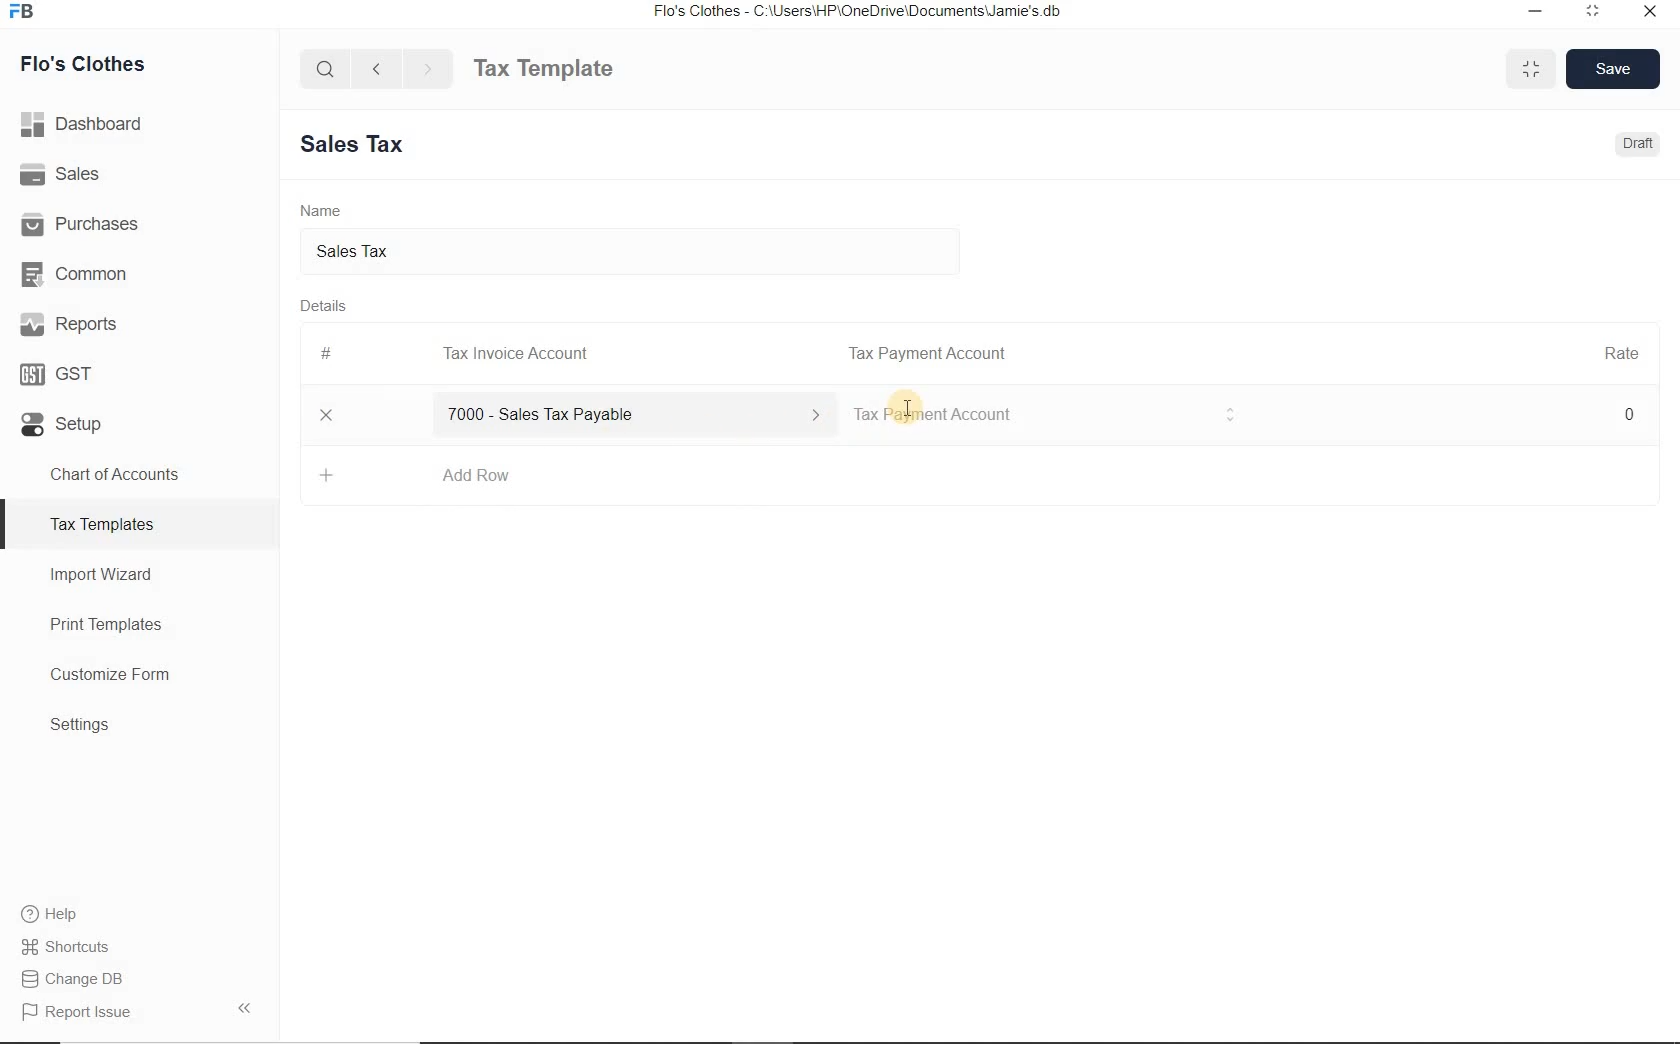  Describe the element at coordinates (326, 67) in the screenshot. I see `Search Bar` at that location.